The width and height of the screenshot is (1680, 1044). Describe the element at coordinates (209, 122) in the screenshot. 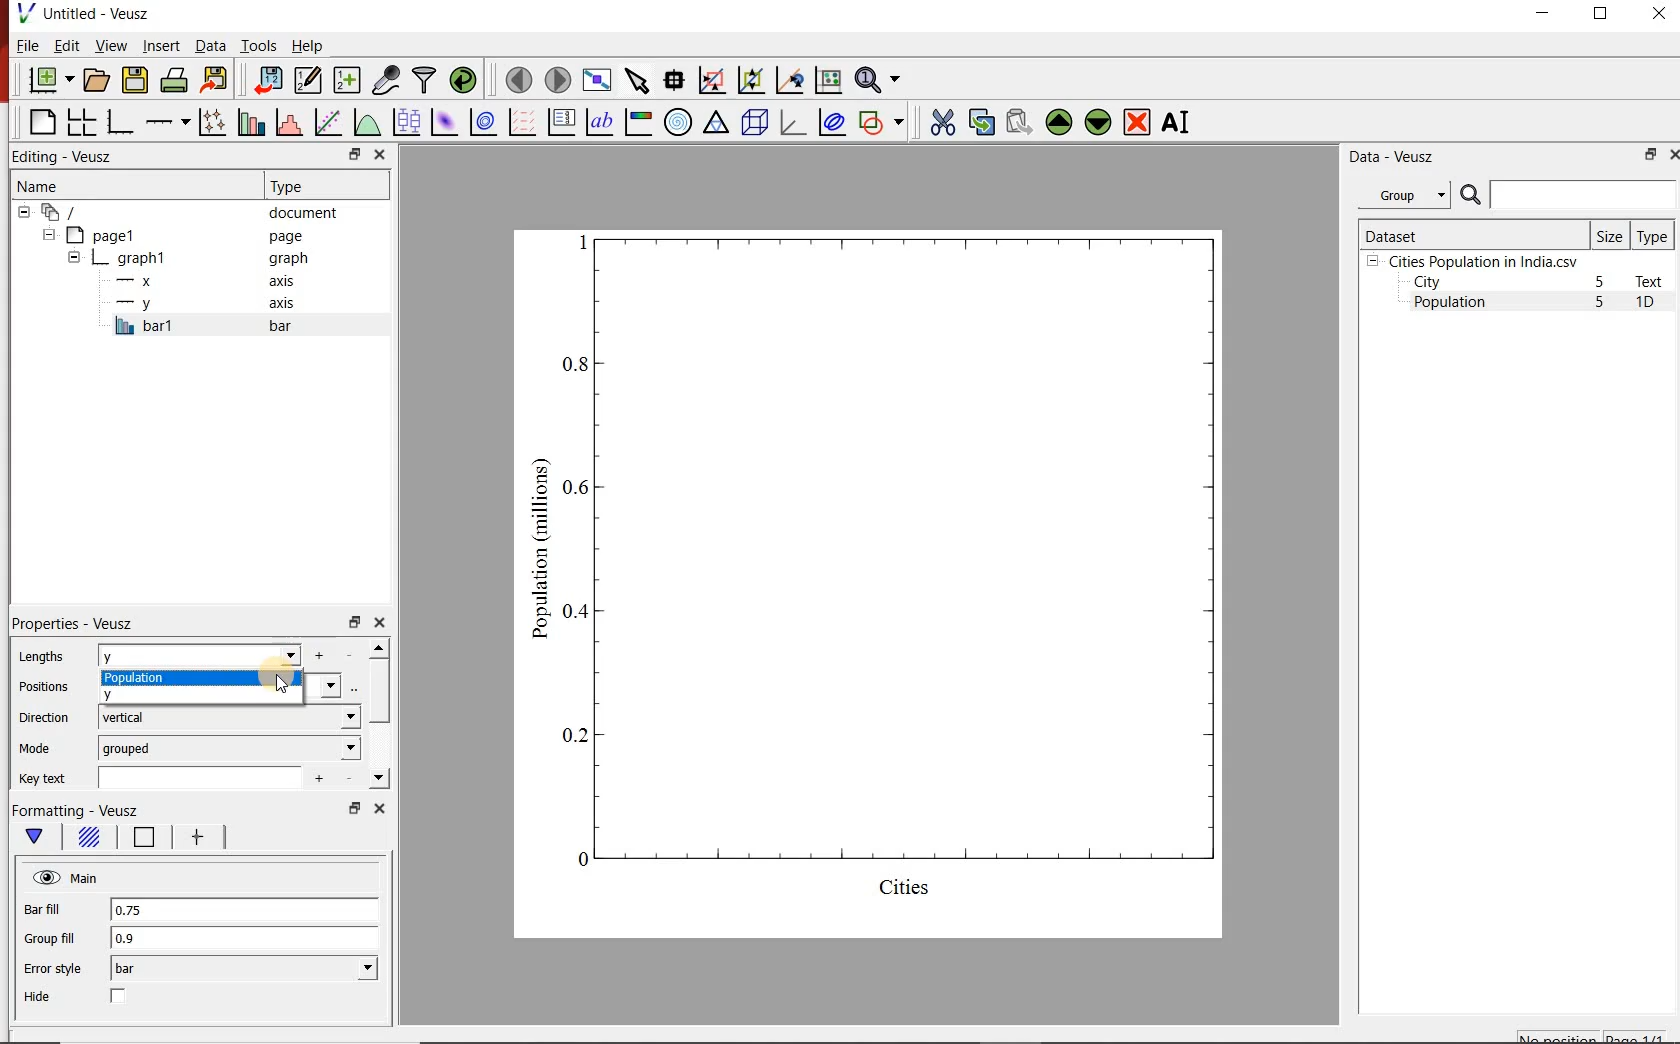

I see `plot points with lines and errorbars` at that location.